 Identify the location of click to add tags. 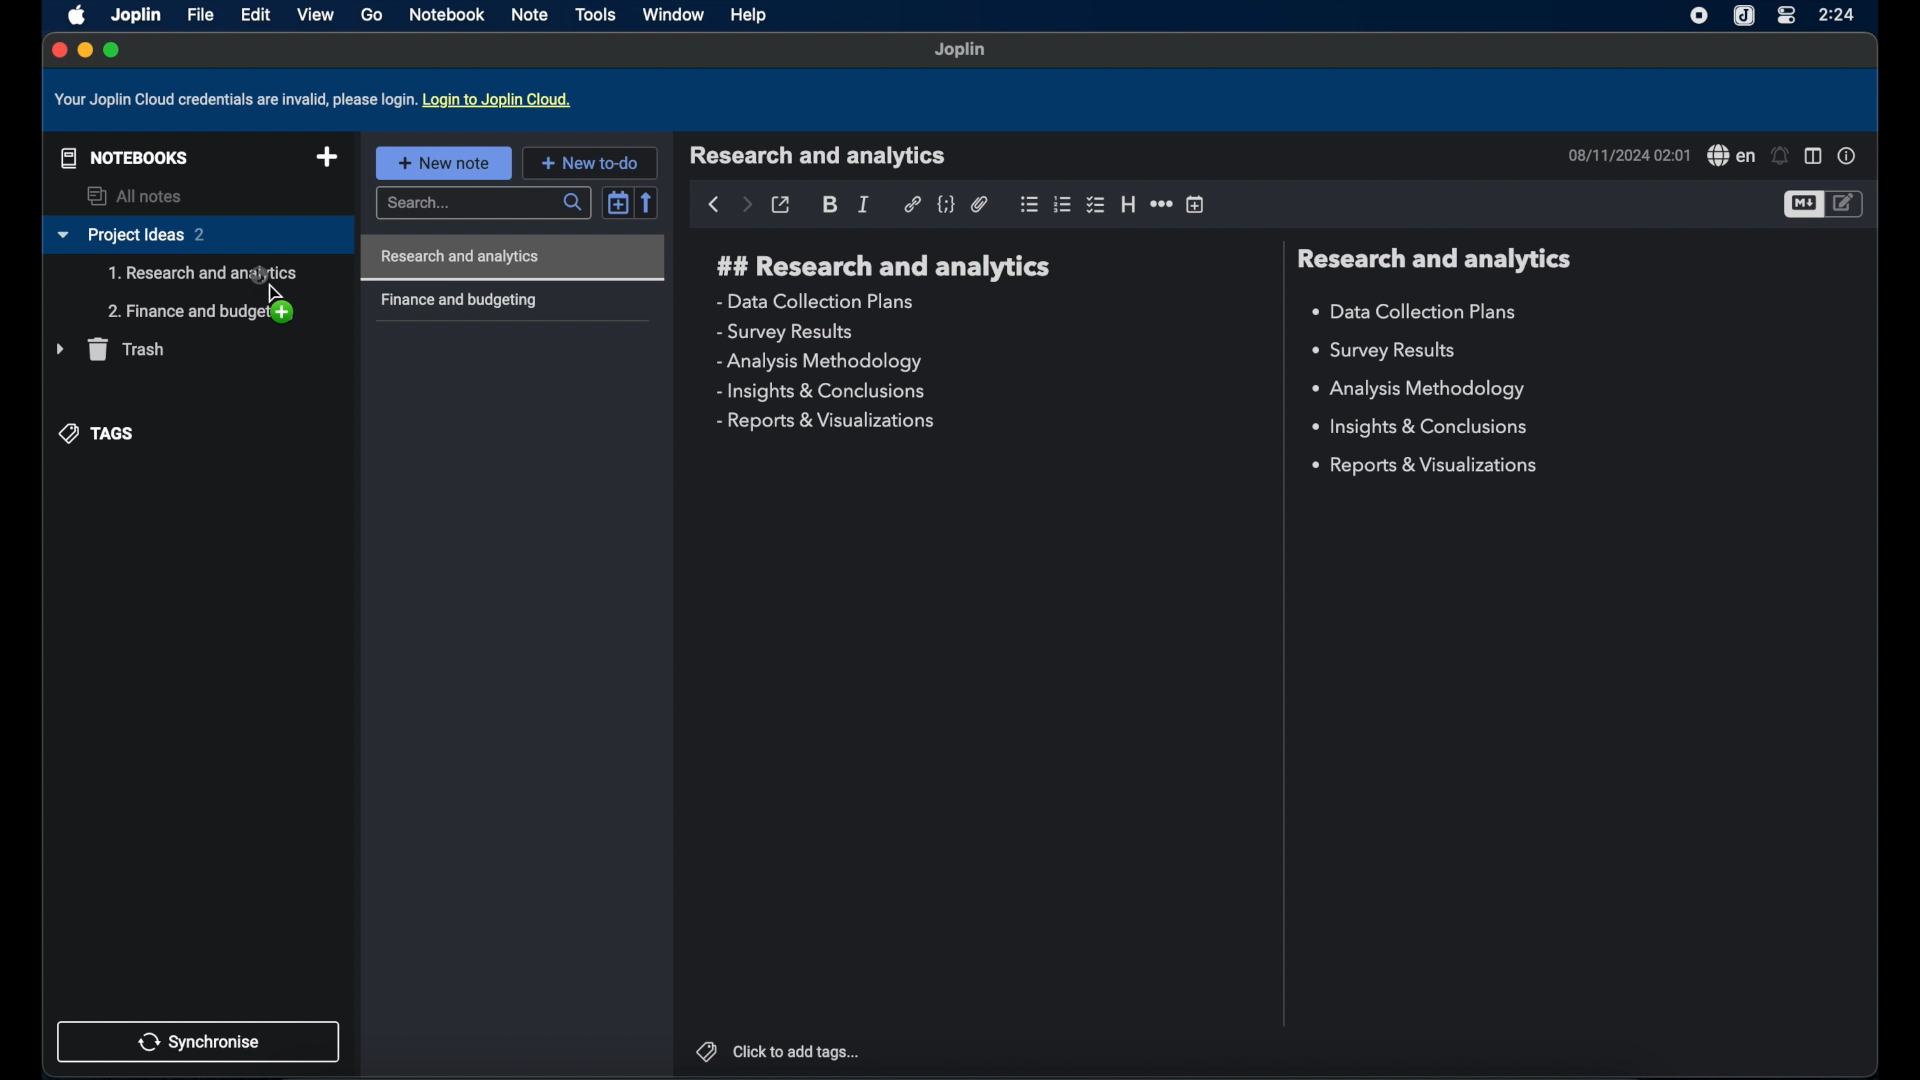
(777, 1050).